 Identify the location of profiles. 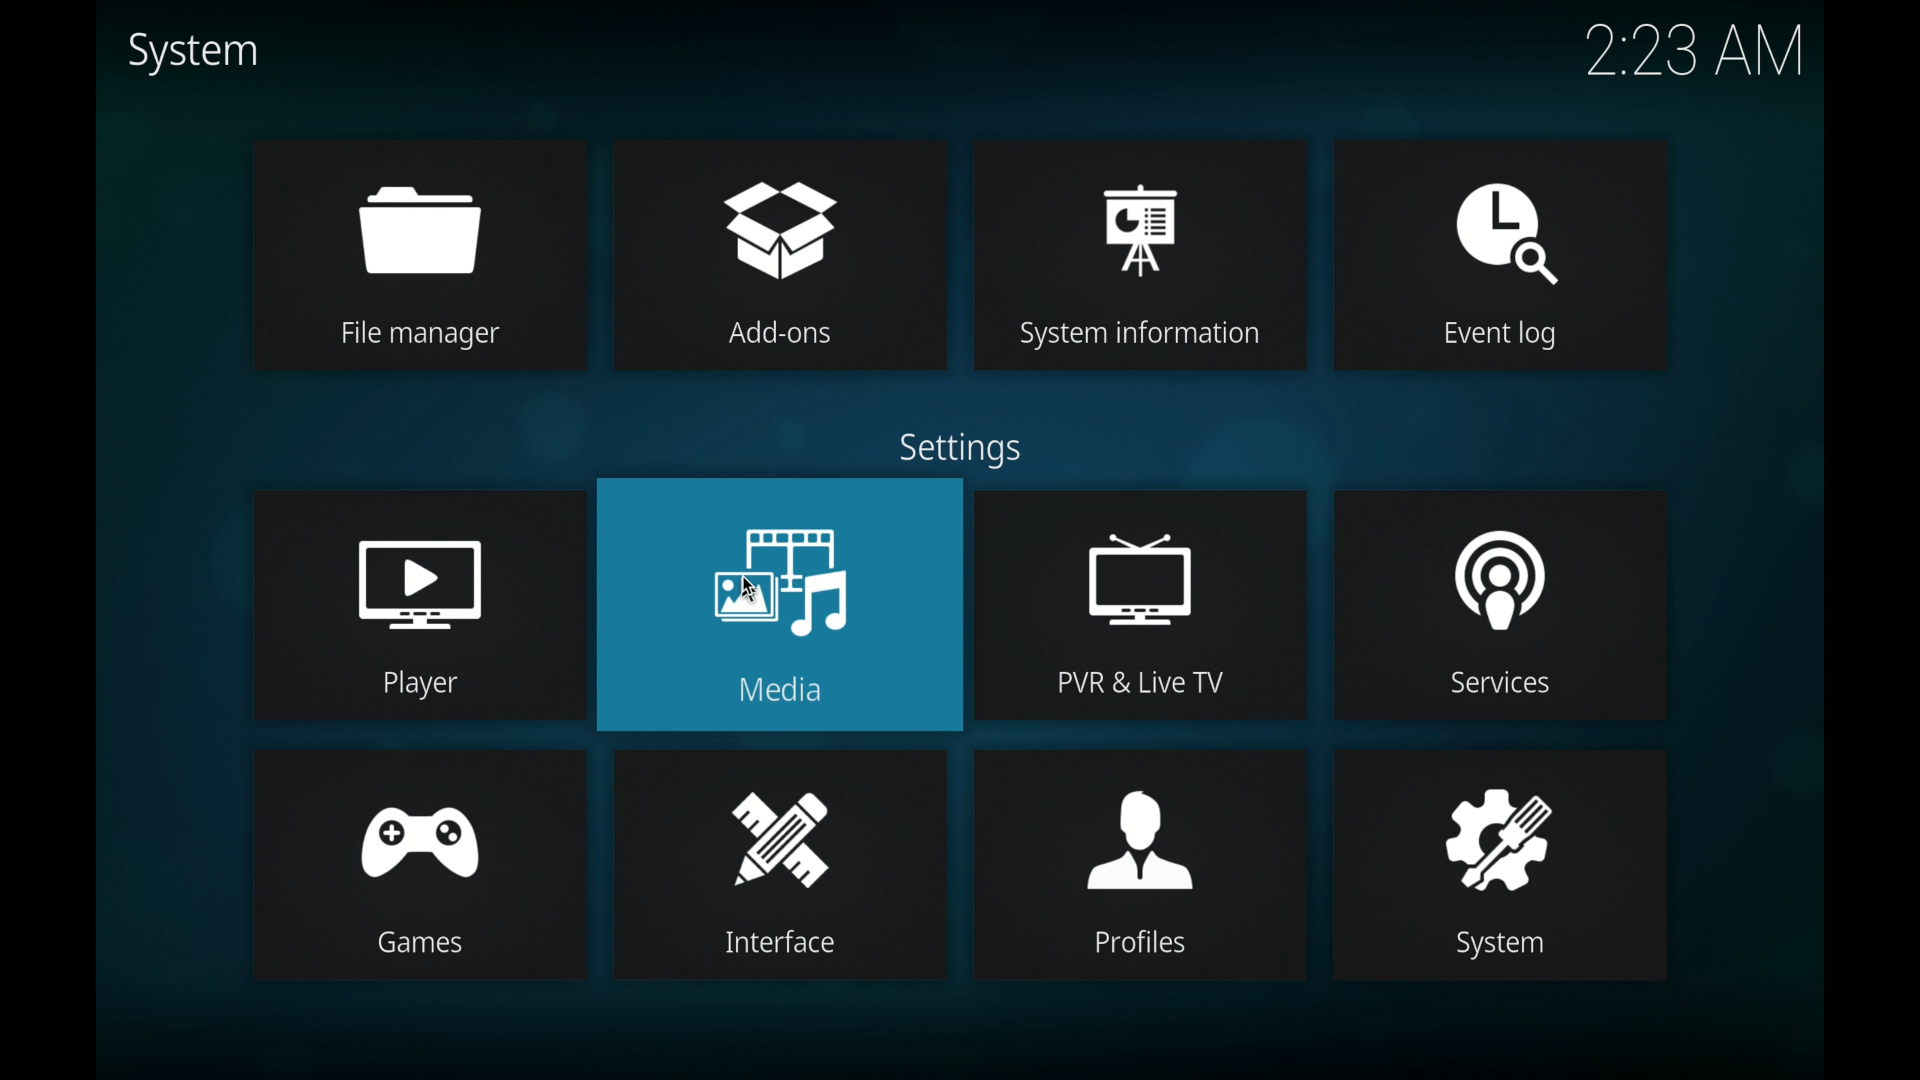
(1140, 823).